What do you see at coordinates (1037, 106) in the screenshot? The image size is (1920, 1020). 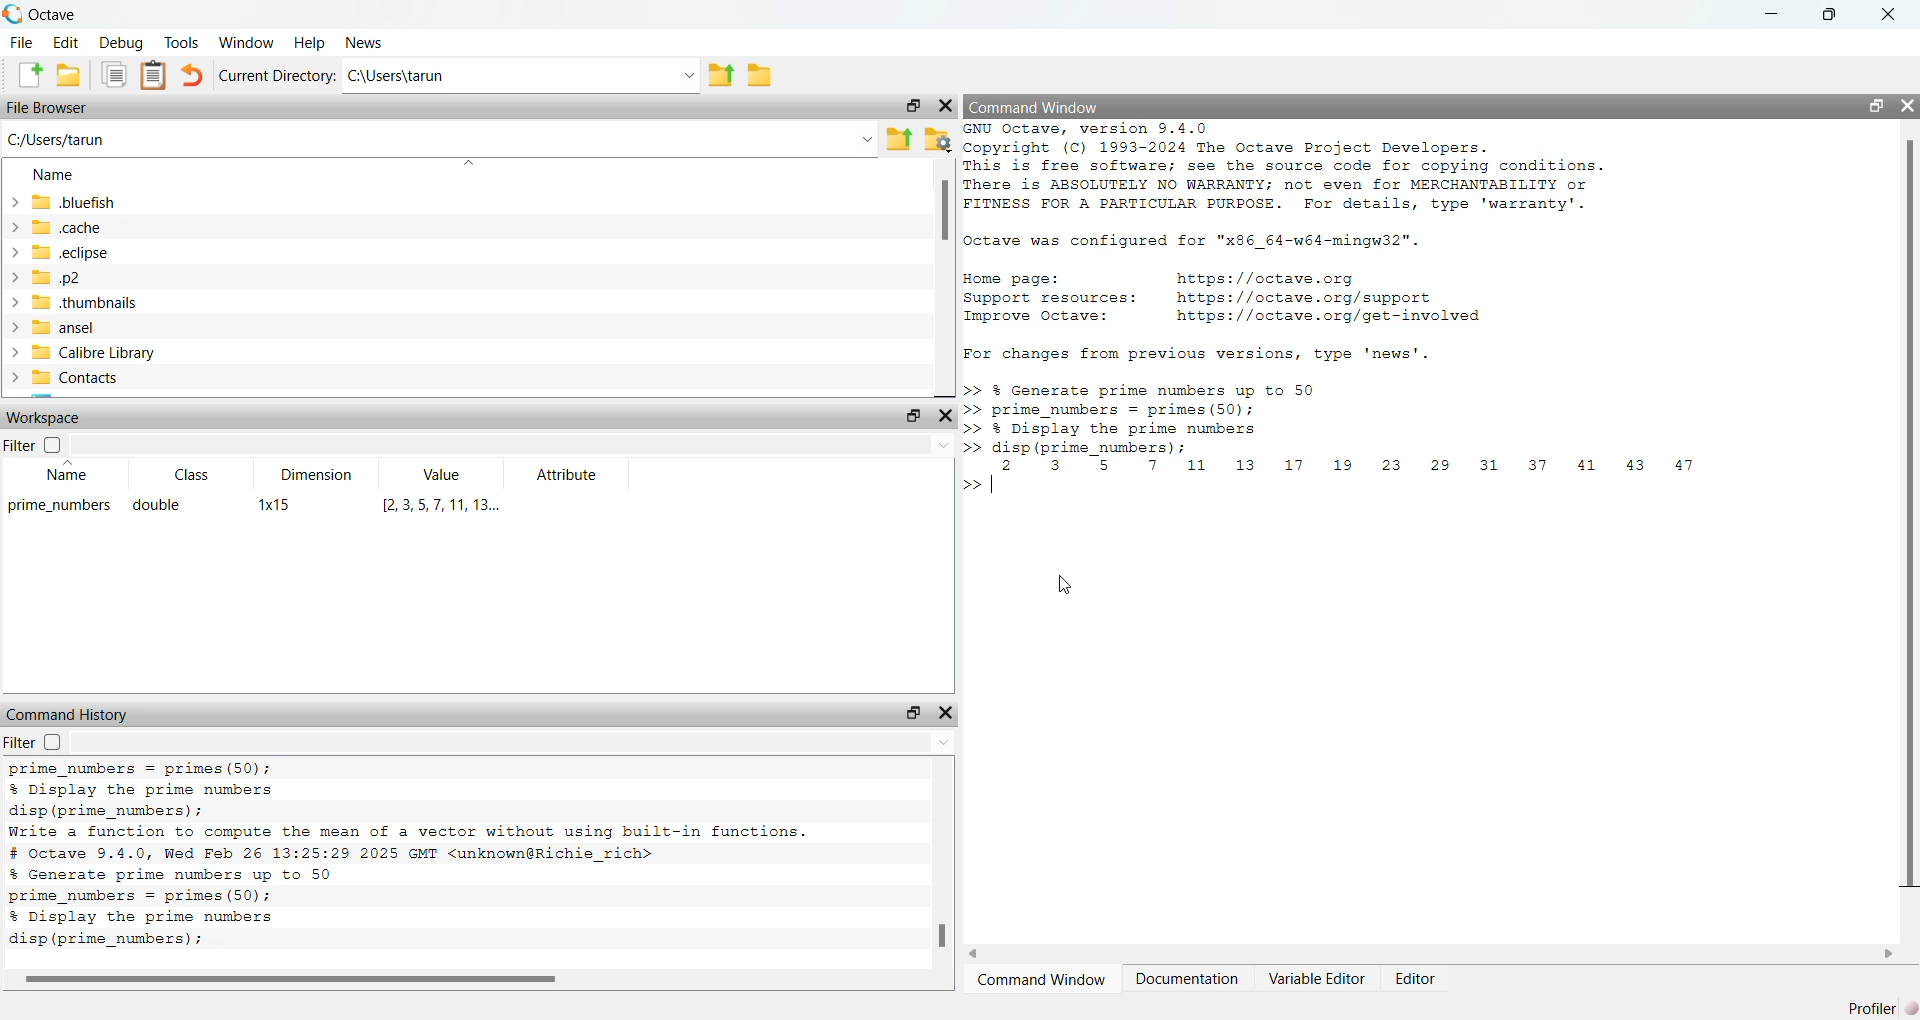 I see `‘Command Window` at bounding box center [1037, 106].